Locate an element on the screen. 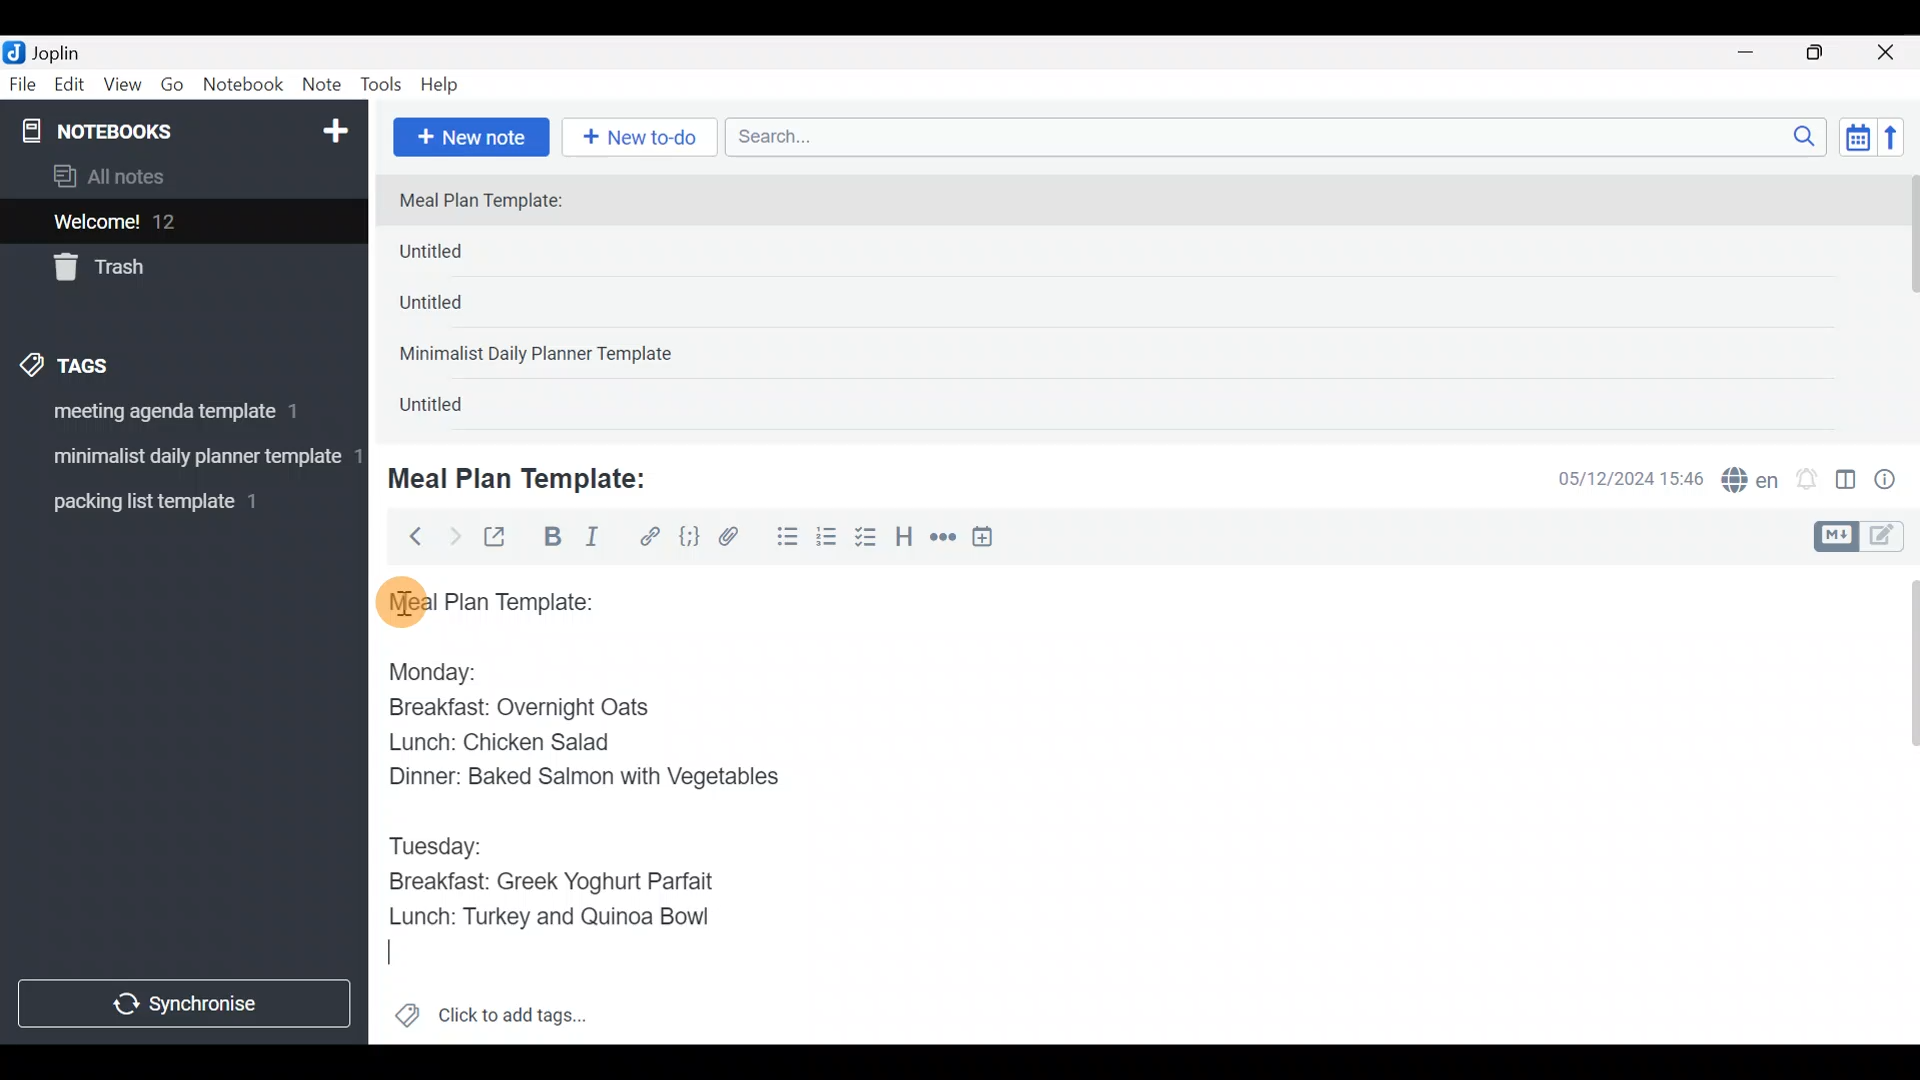  Heading is located at coordinates (905, 540).